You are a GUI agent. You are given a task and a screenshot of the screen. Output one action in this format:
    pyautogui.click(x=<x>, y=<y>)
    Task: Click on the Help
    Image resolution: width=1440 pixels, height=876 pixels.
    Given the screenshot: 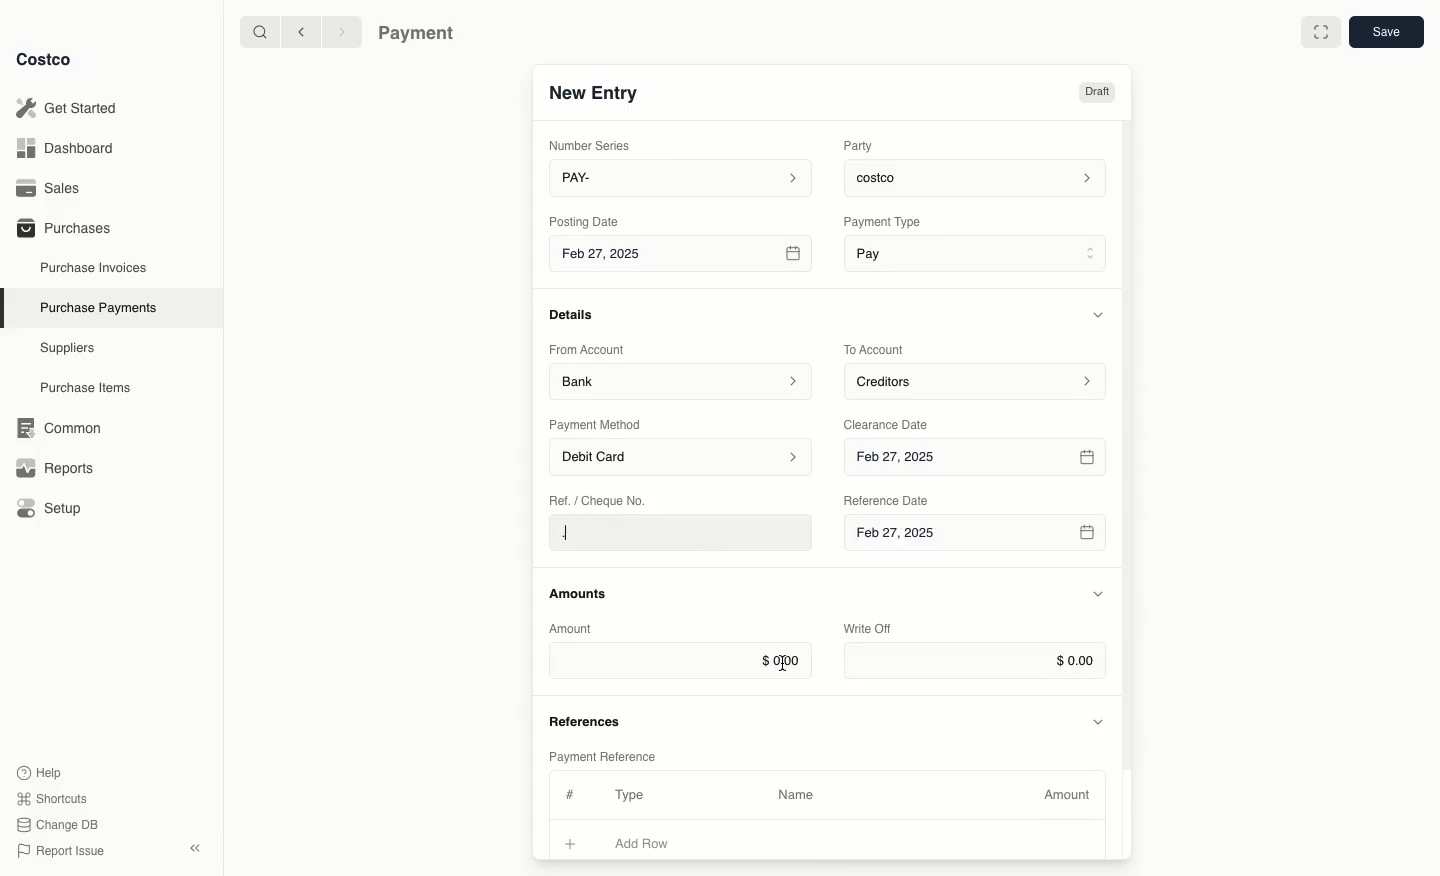 What is the action you would take?
    pyautogui.click(x=39, y=771)
    